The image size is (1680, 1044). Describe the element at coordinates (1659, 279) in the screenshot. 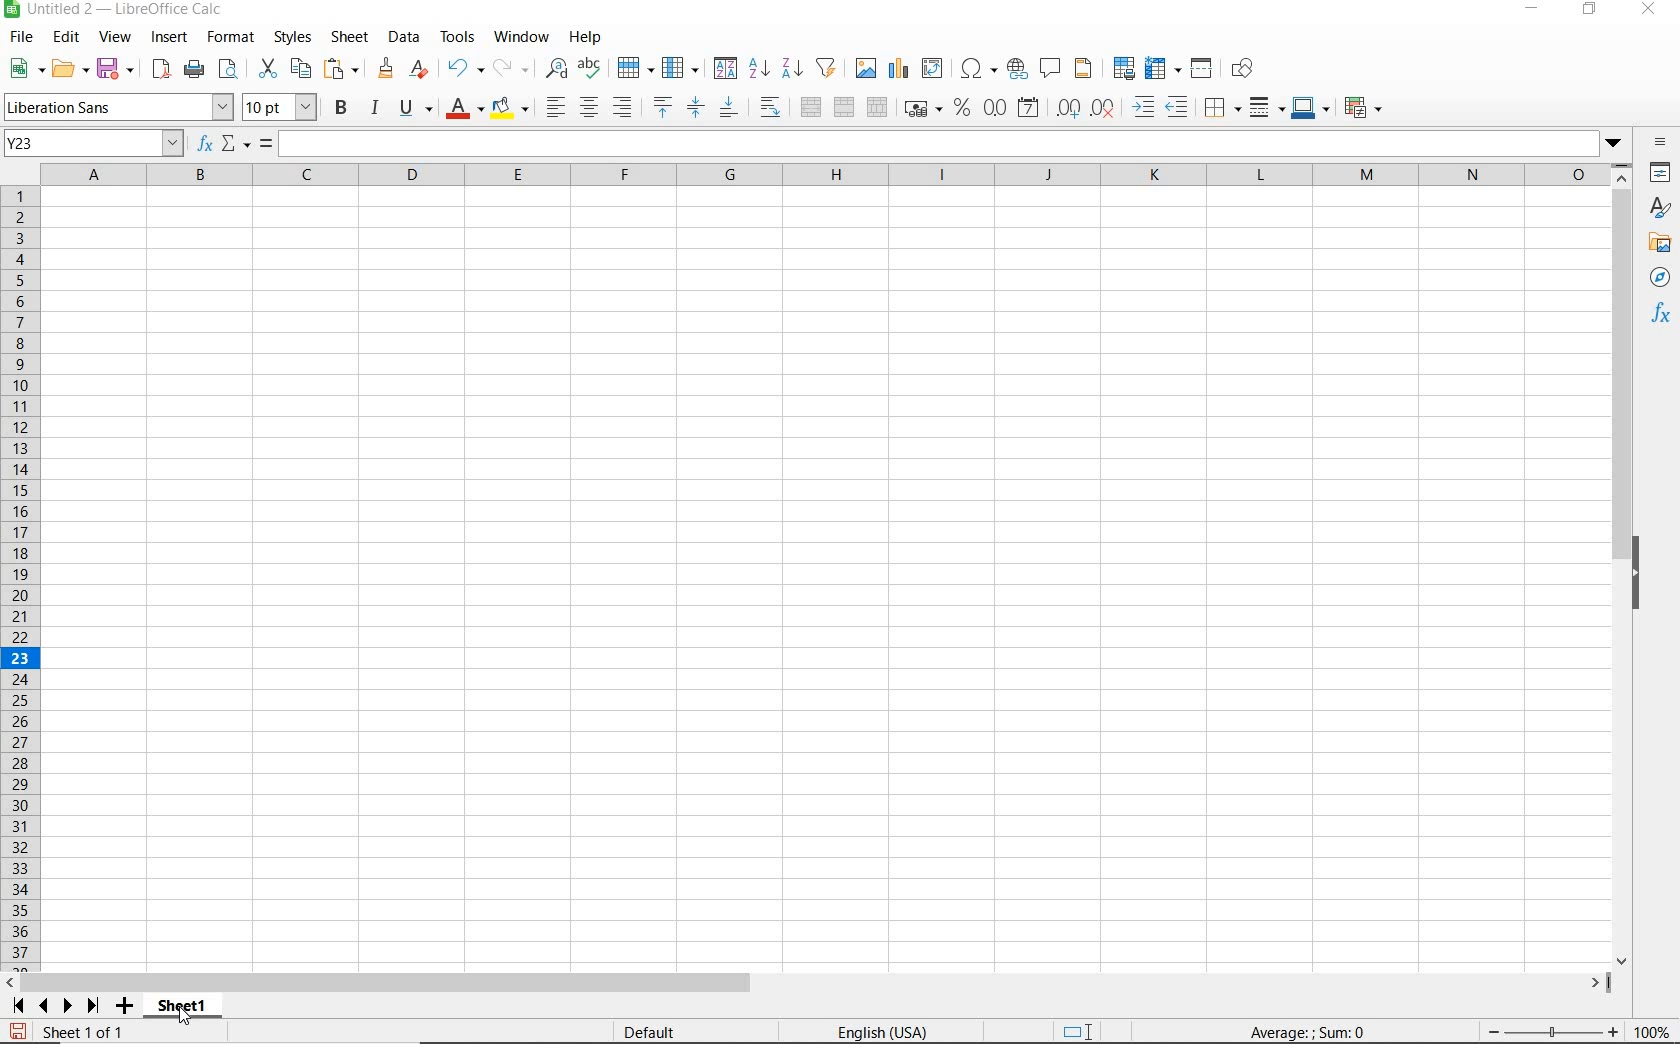

I see `NAVIGATOR` at that location.